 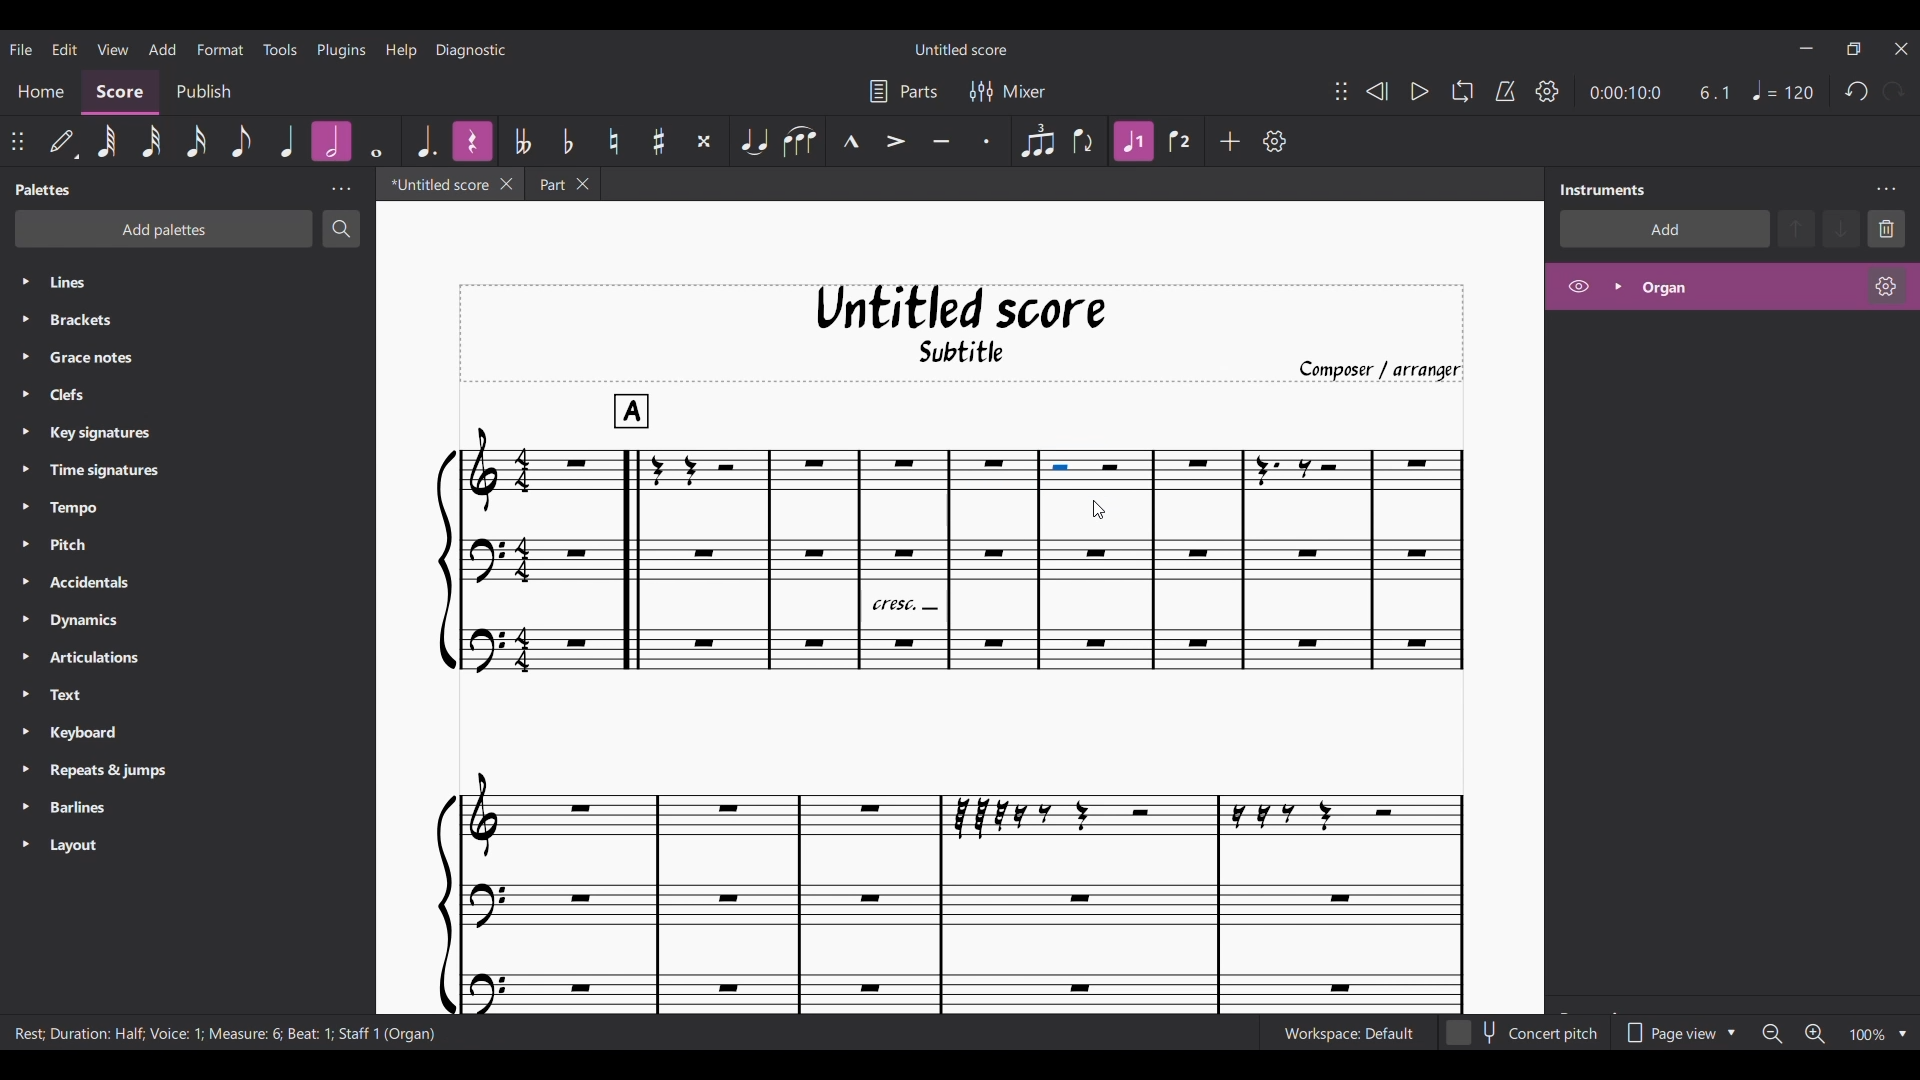 I want to click on Toggle sharp, so click(x=659, y=142).